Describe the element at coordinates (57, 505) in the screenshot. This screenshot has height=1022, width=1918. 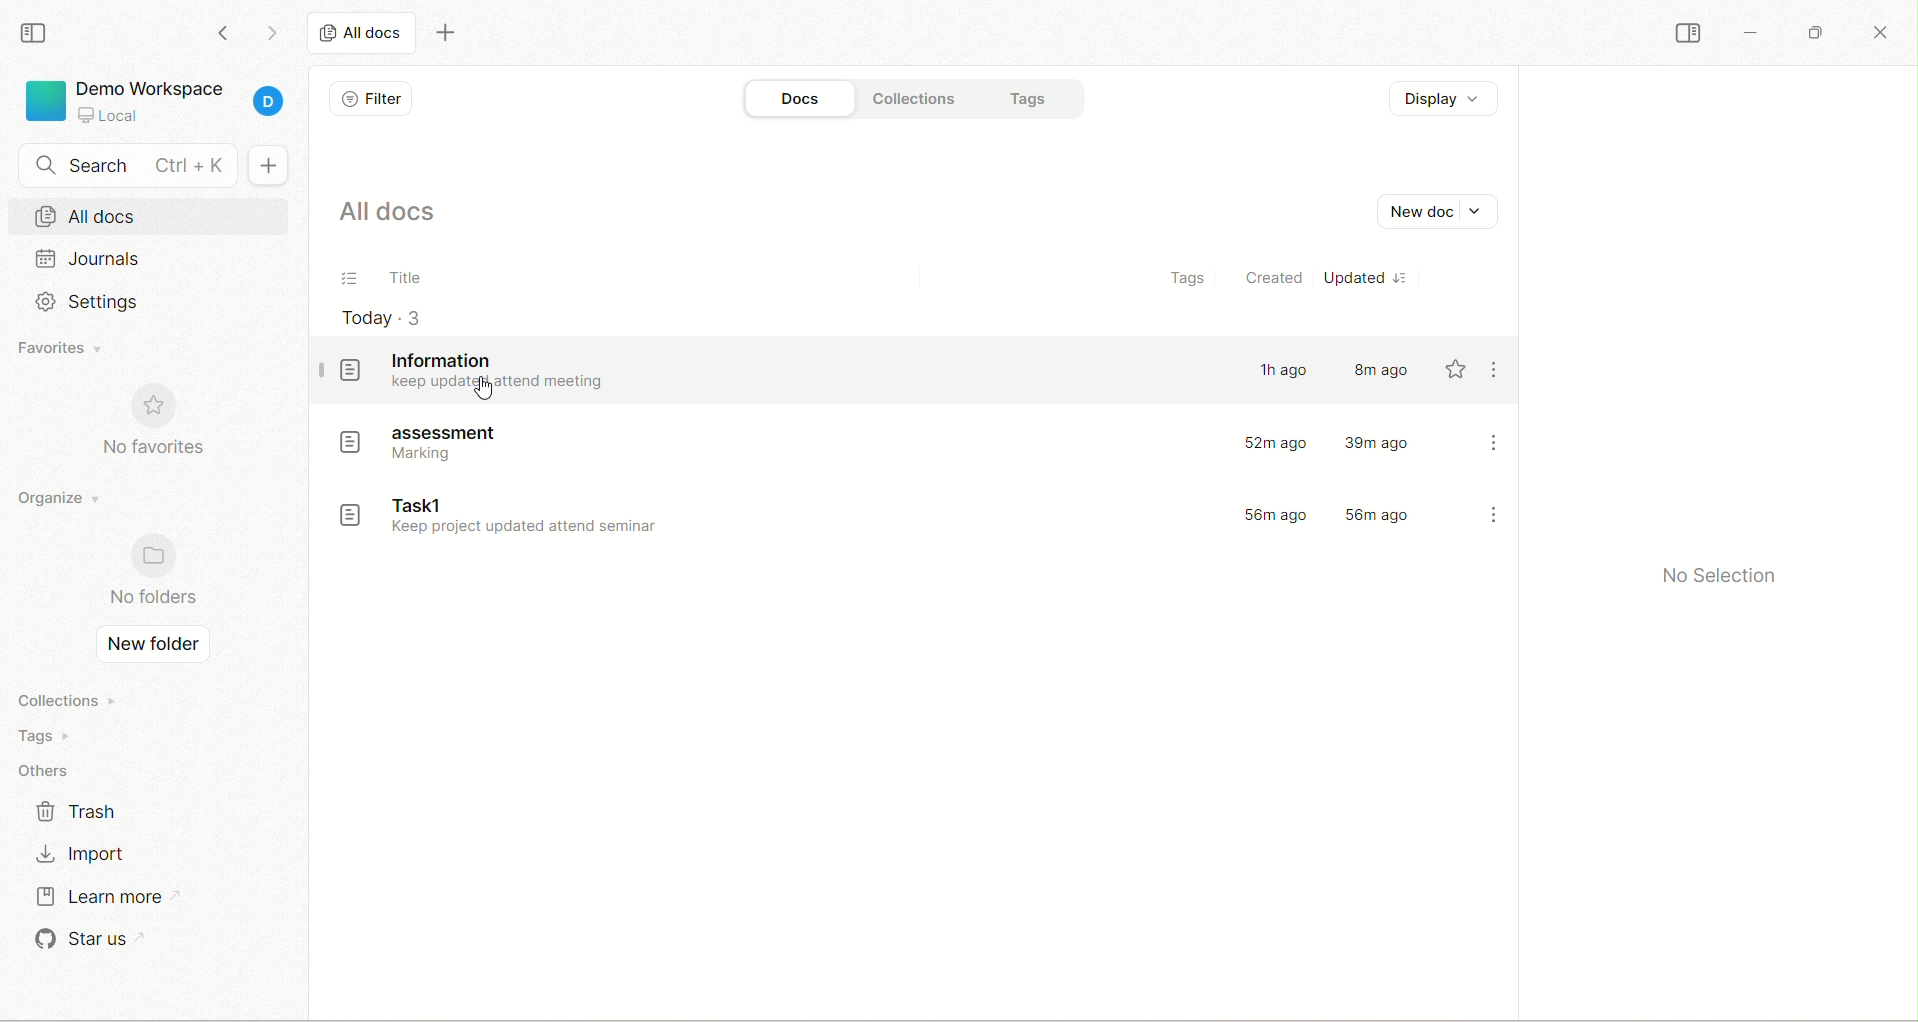
I see `organize` at that location.